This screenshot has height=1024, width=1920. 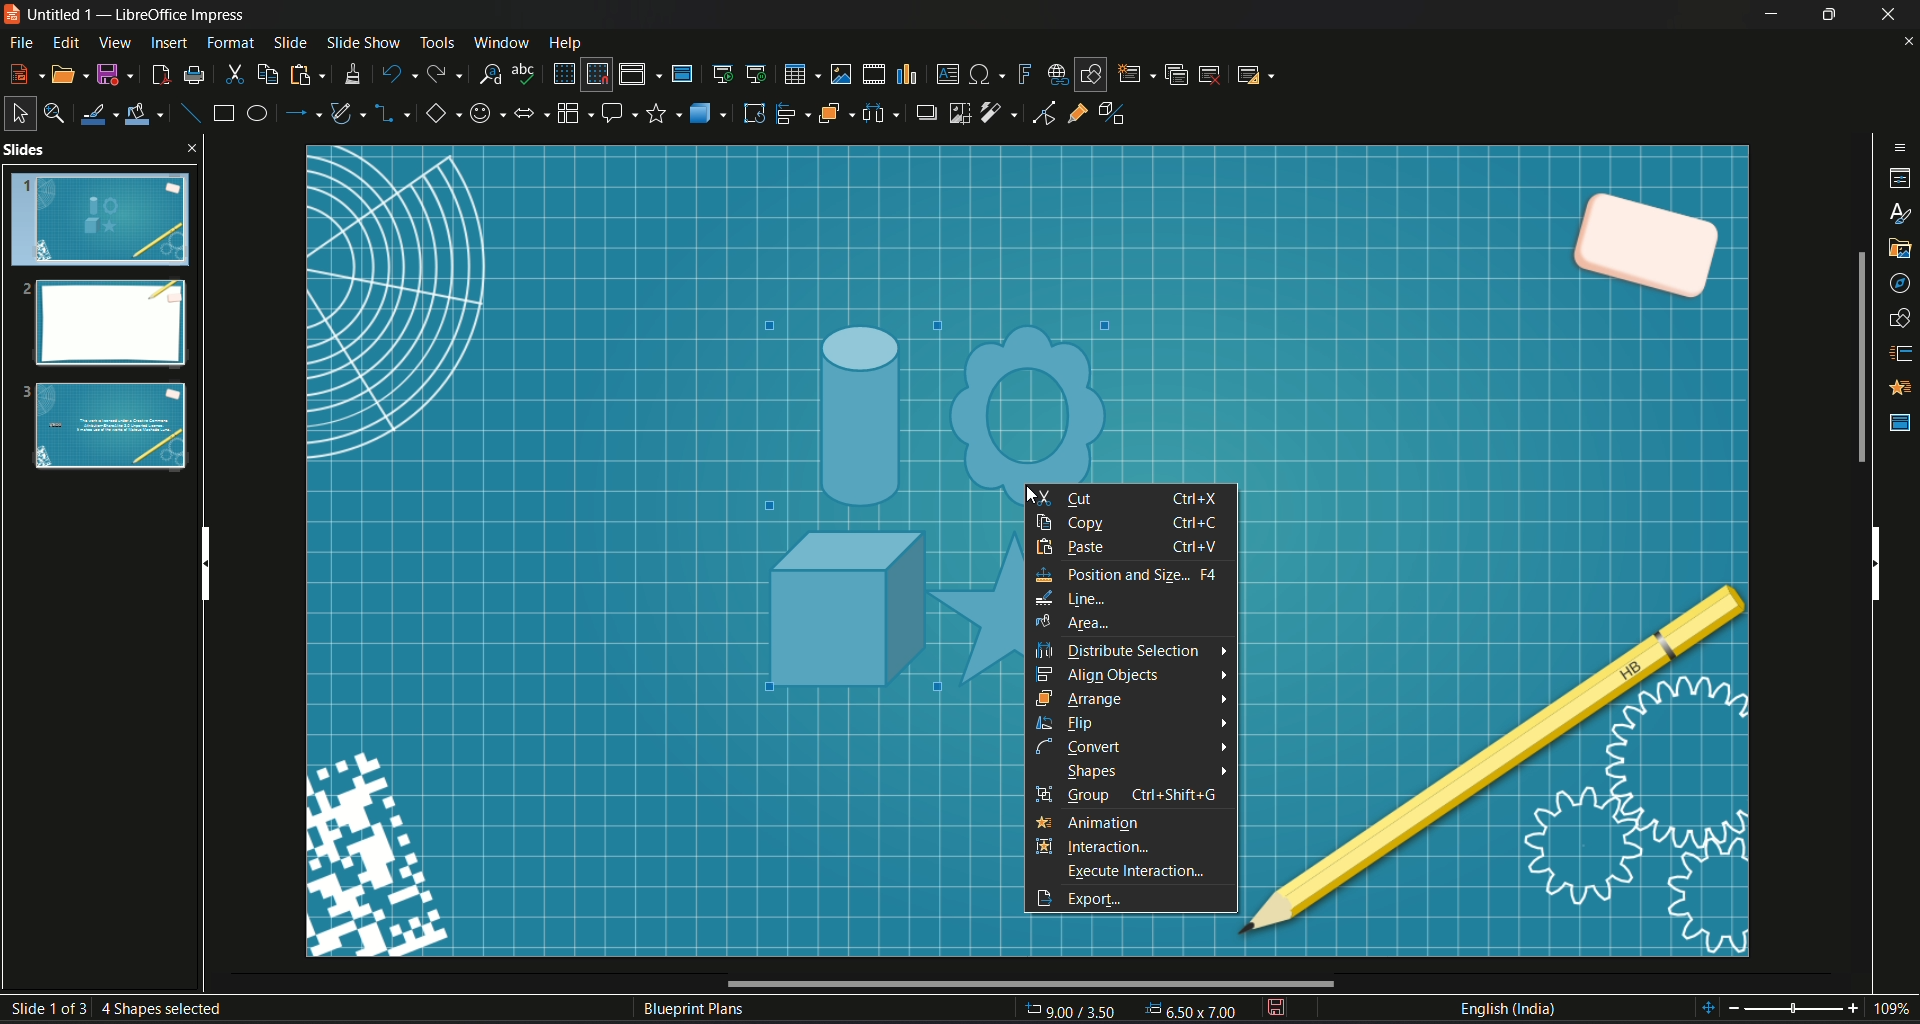 What do you see at coordinates (1827, 14) in the screenshot?
I see `Minimize/Maximize` at bounding box center [1827, 14].